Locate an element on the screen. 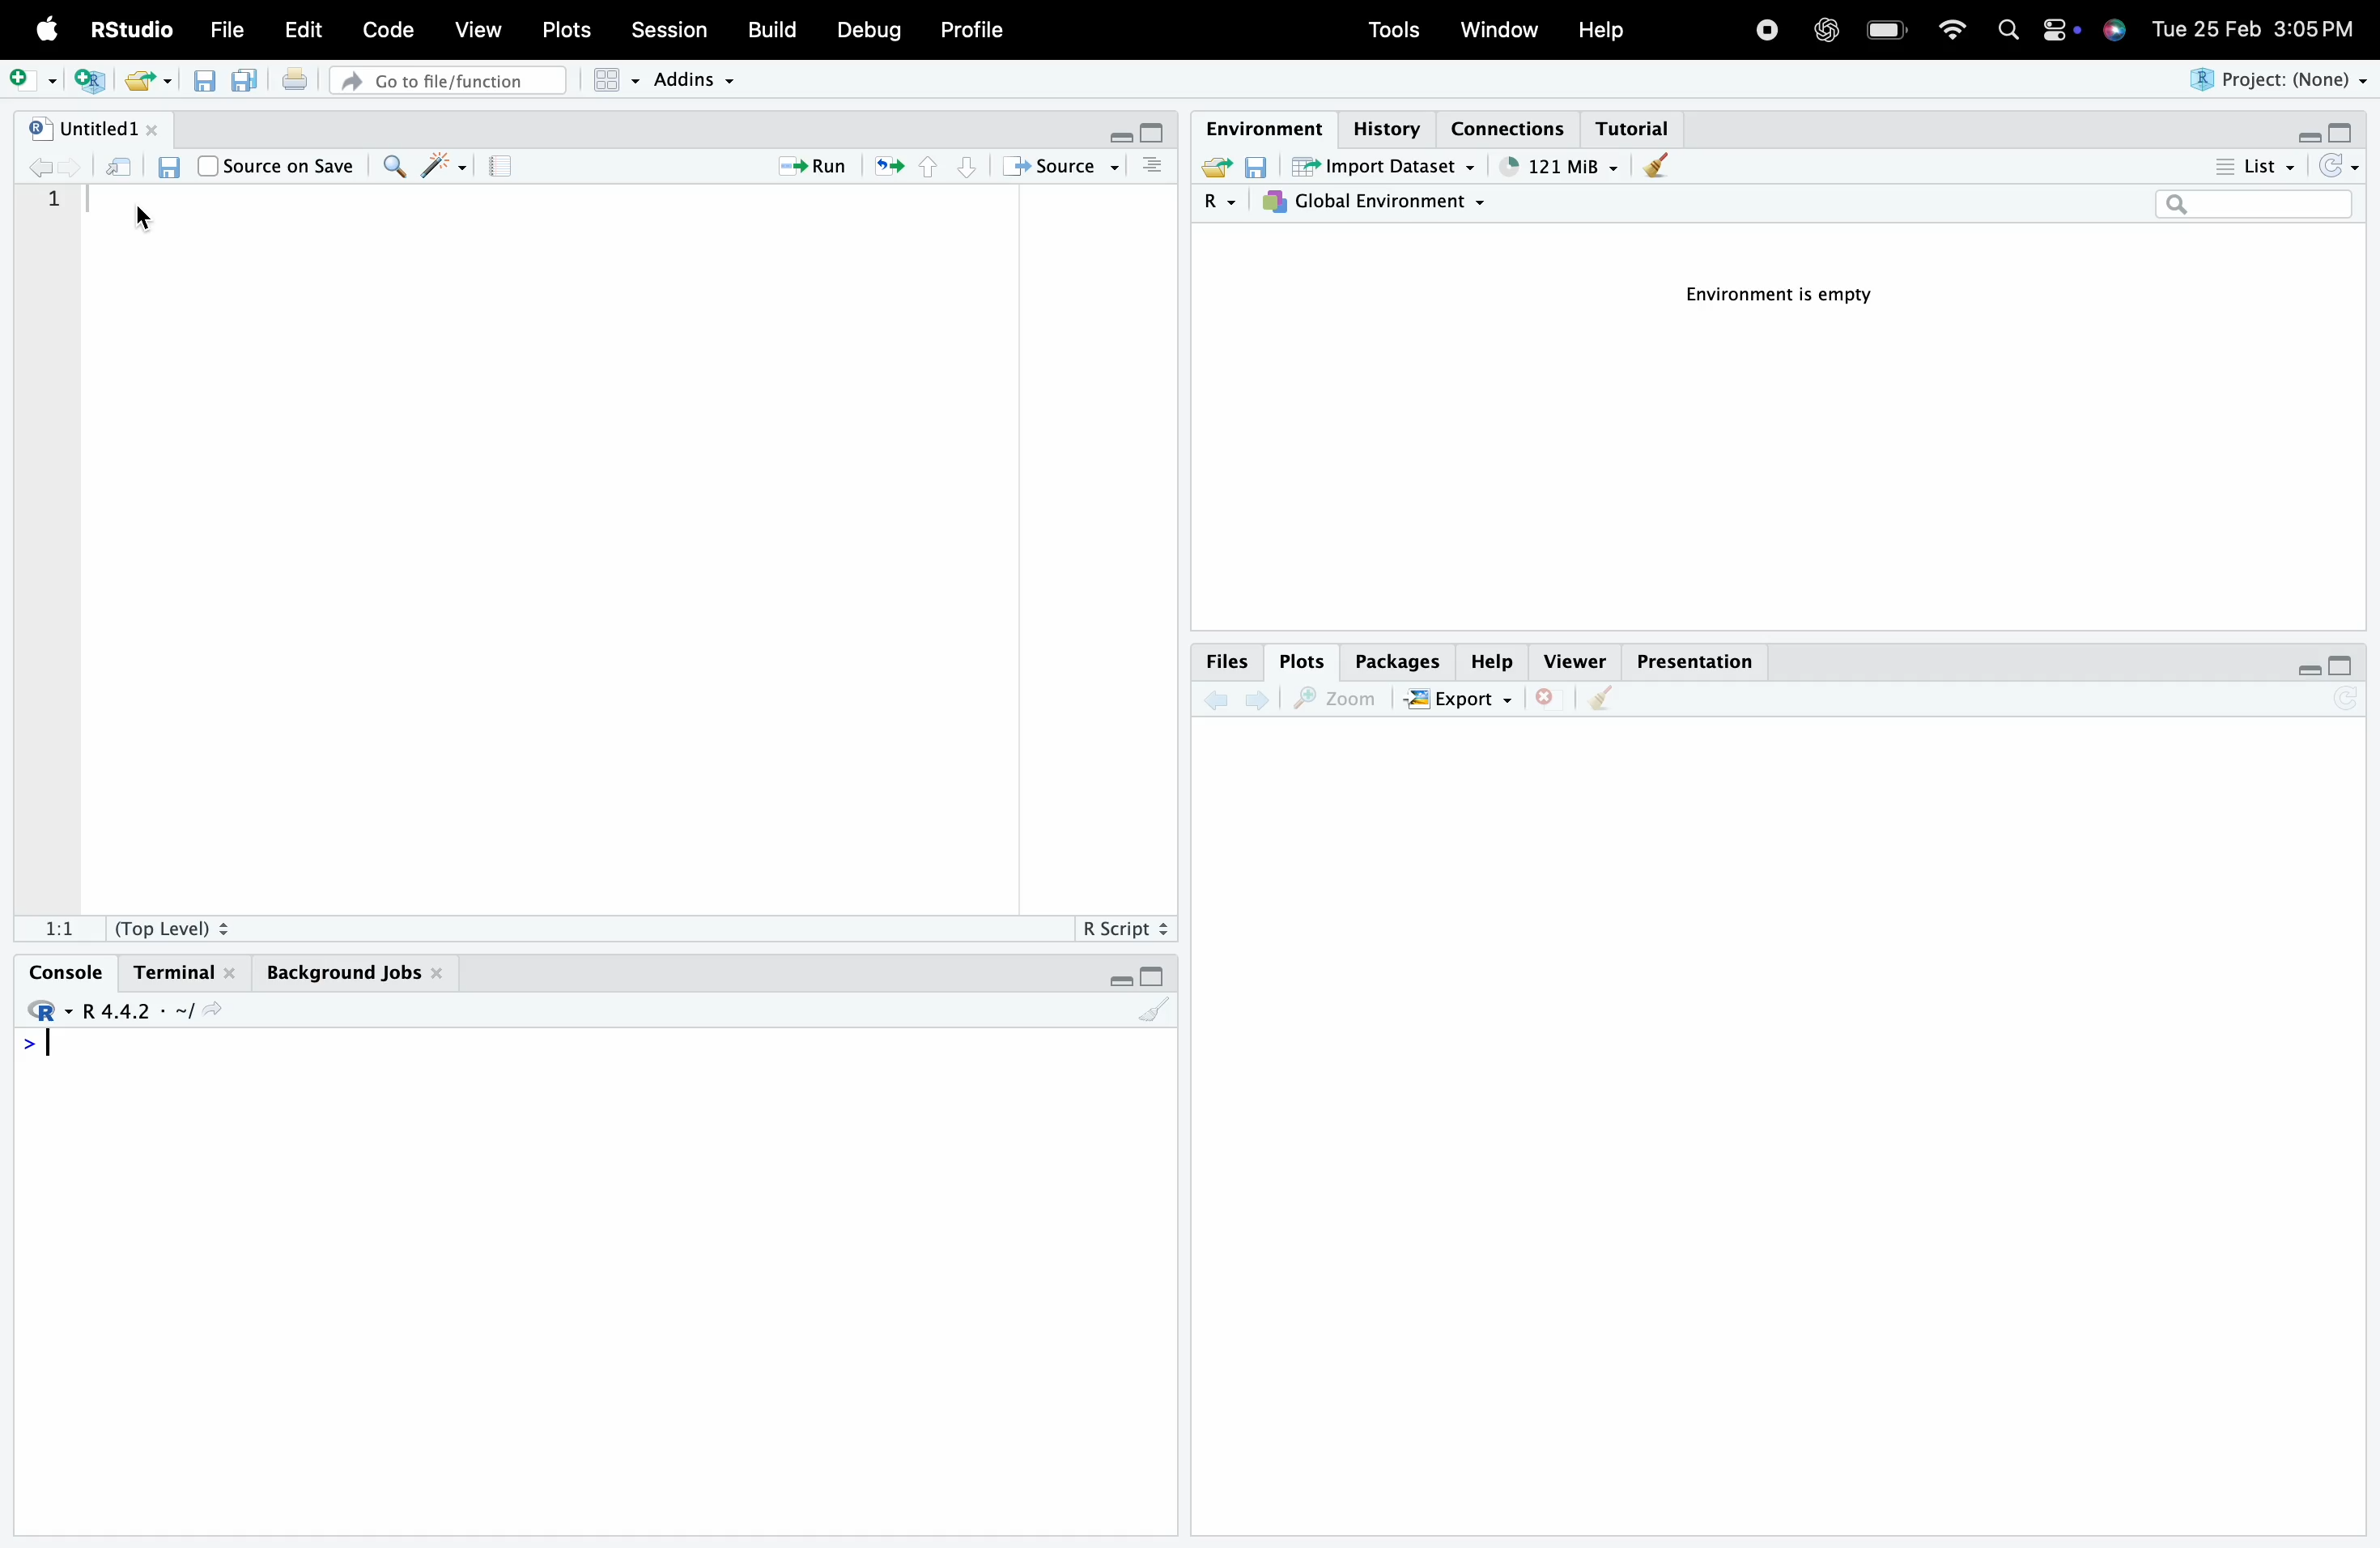 Image resolution: width=2380 pixels, height=1548 pixels. Connections is located at coordinates (1514, 128).